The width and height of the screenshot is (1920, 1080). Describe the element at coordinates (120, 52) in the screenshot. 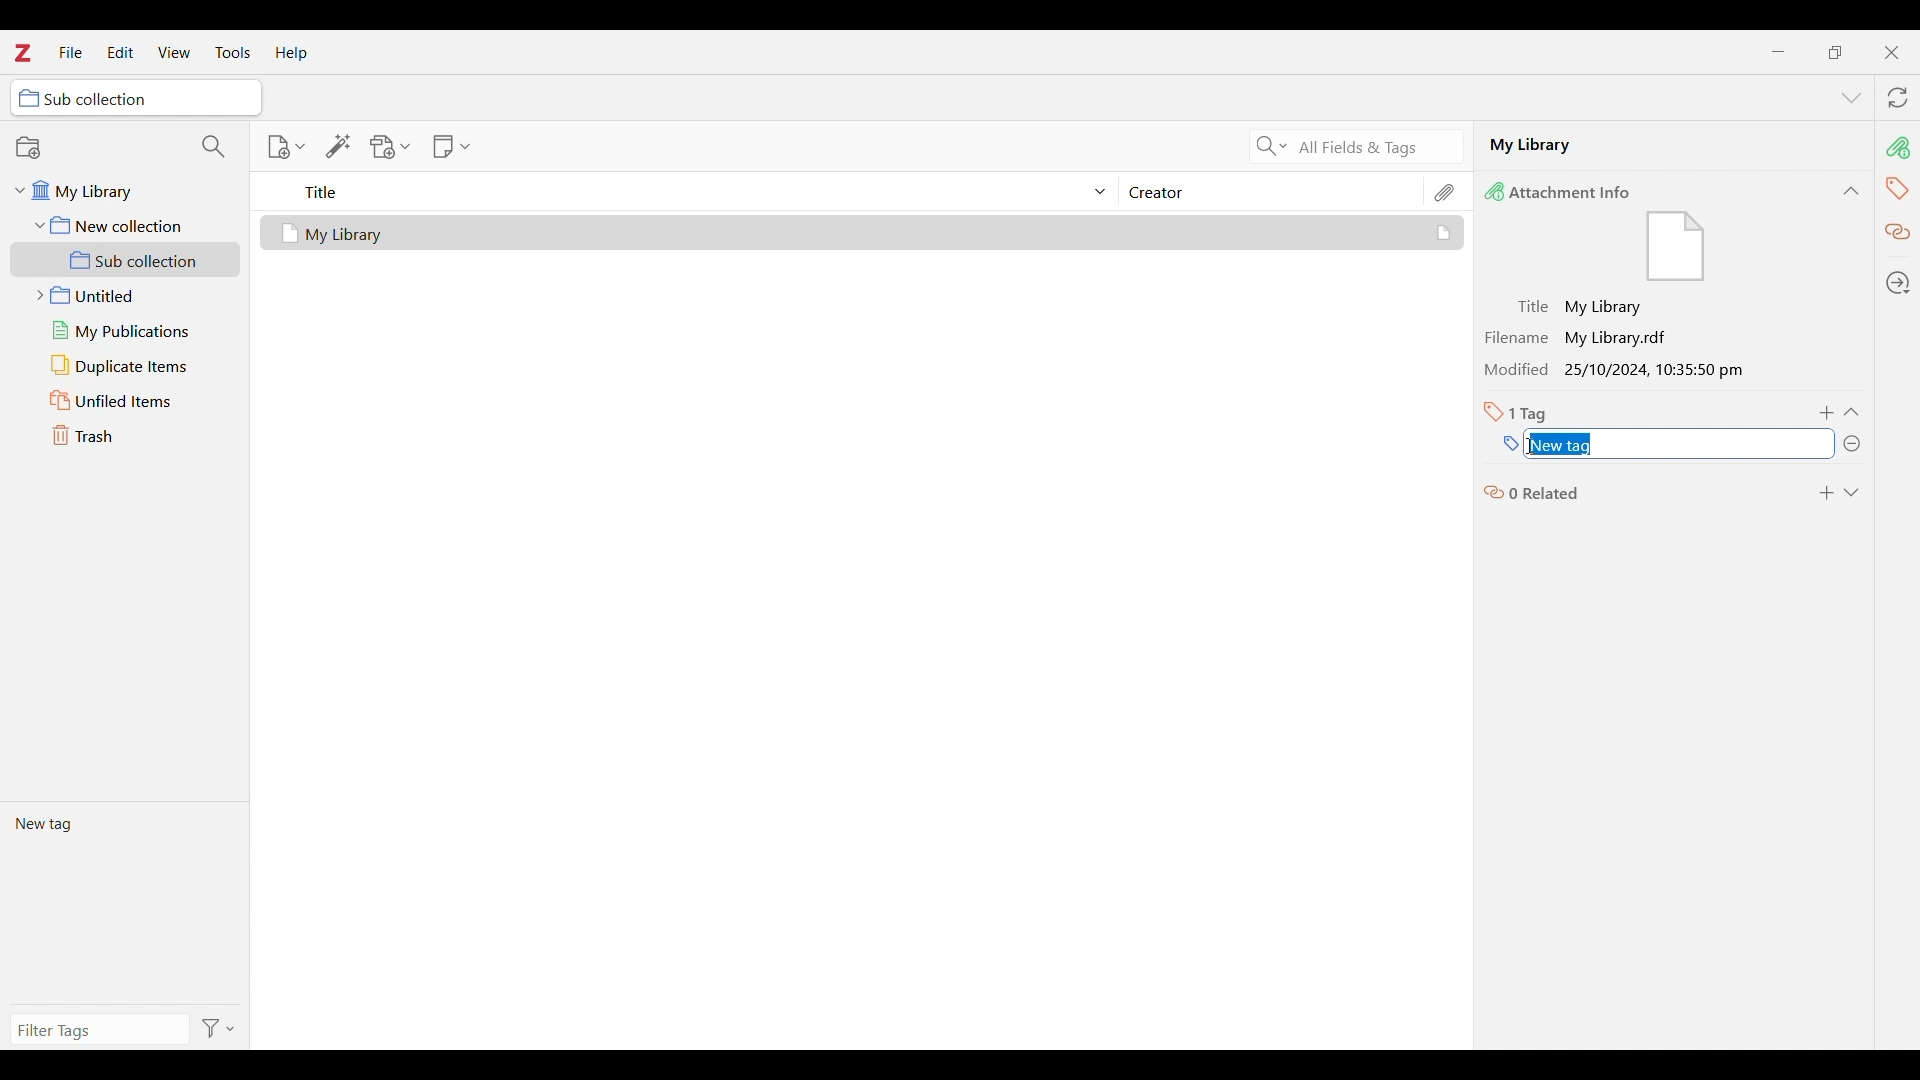

I see `Edit menu` at that location.